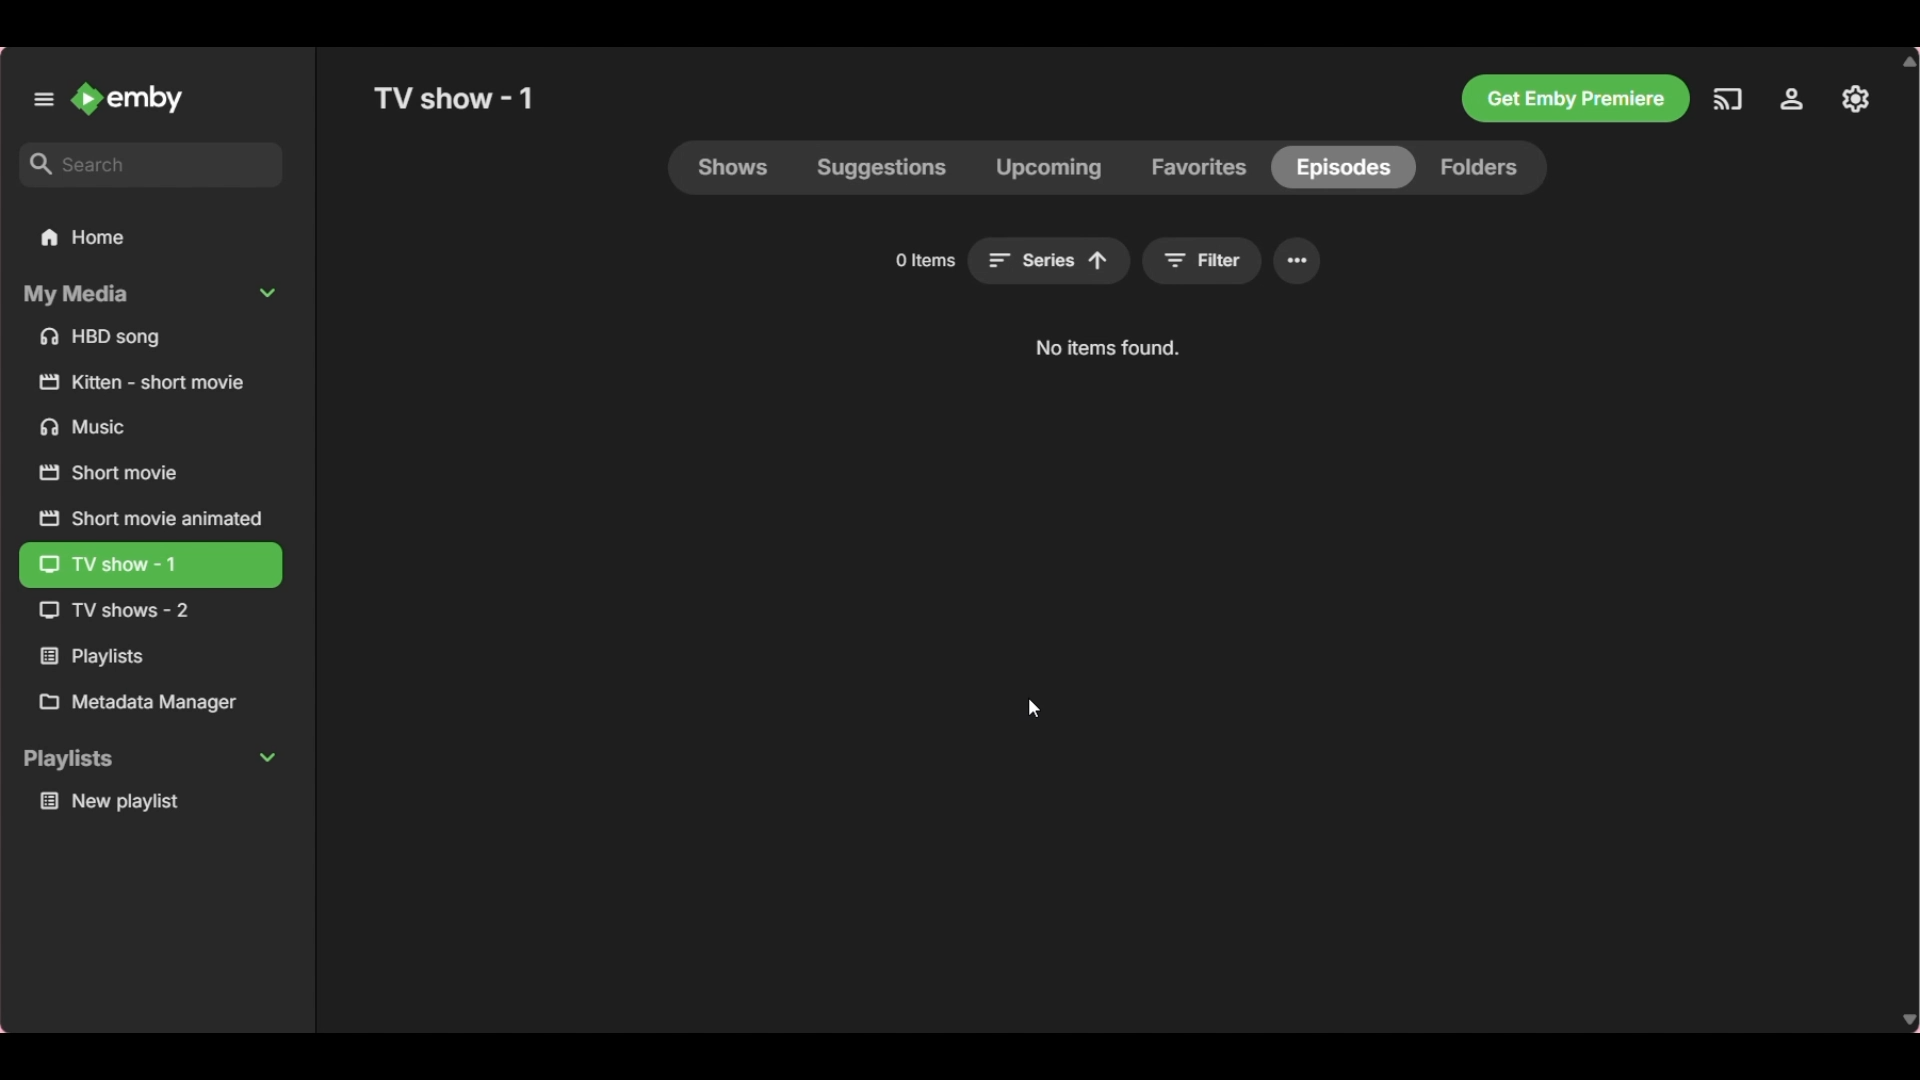  What do you see at coordinates (1343, 168) in the screenshot?
I see `Current selection highlighted` at bounding box center [1343, 168].